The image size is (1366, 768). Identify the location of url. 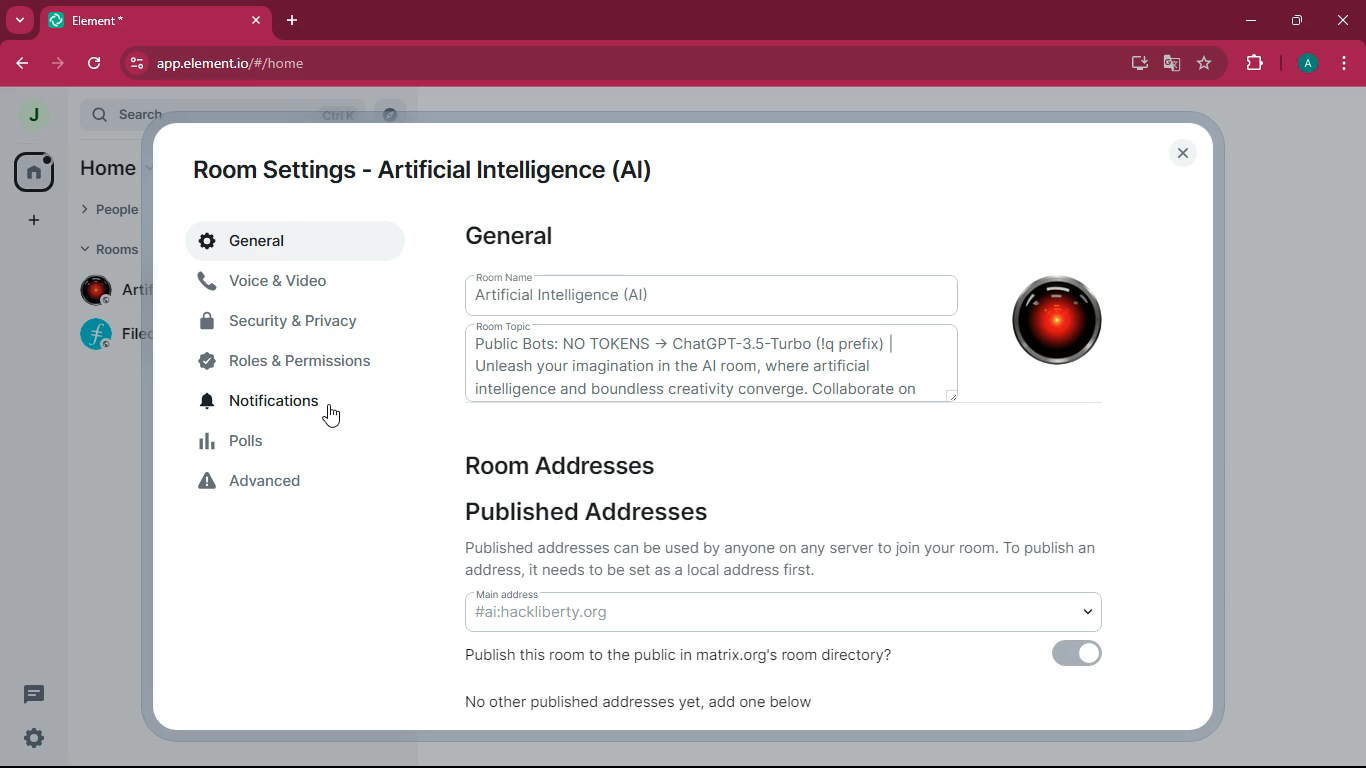
(316, 64).